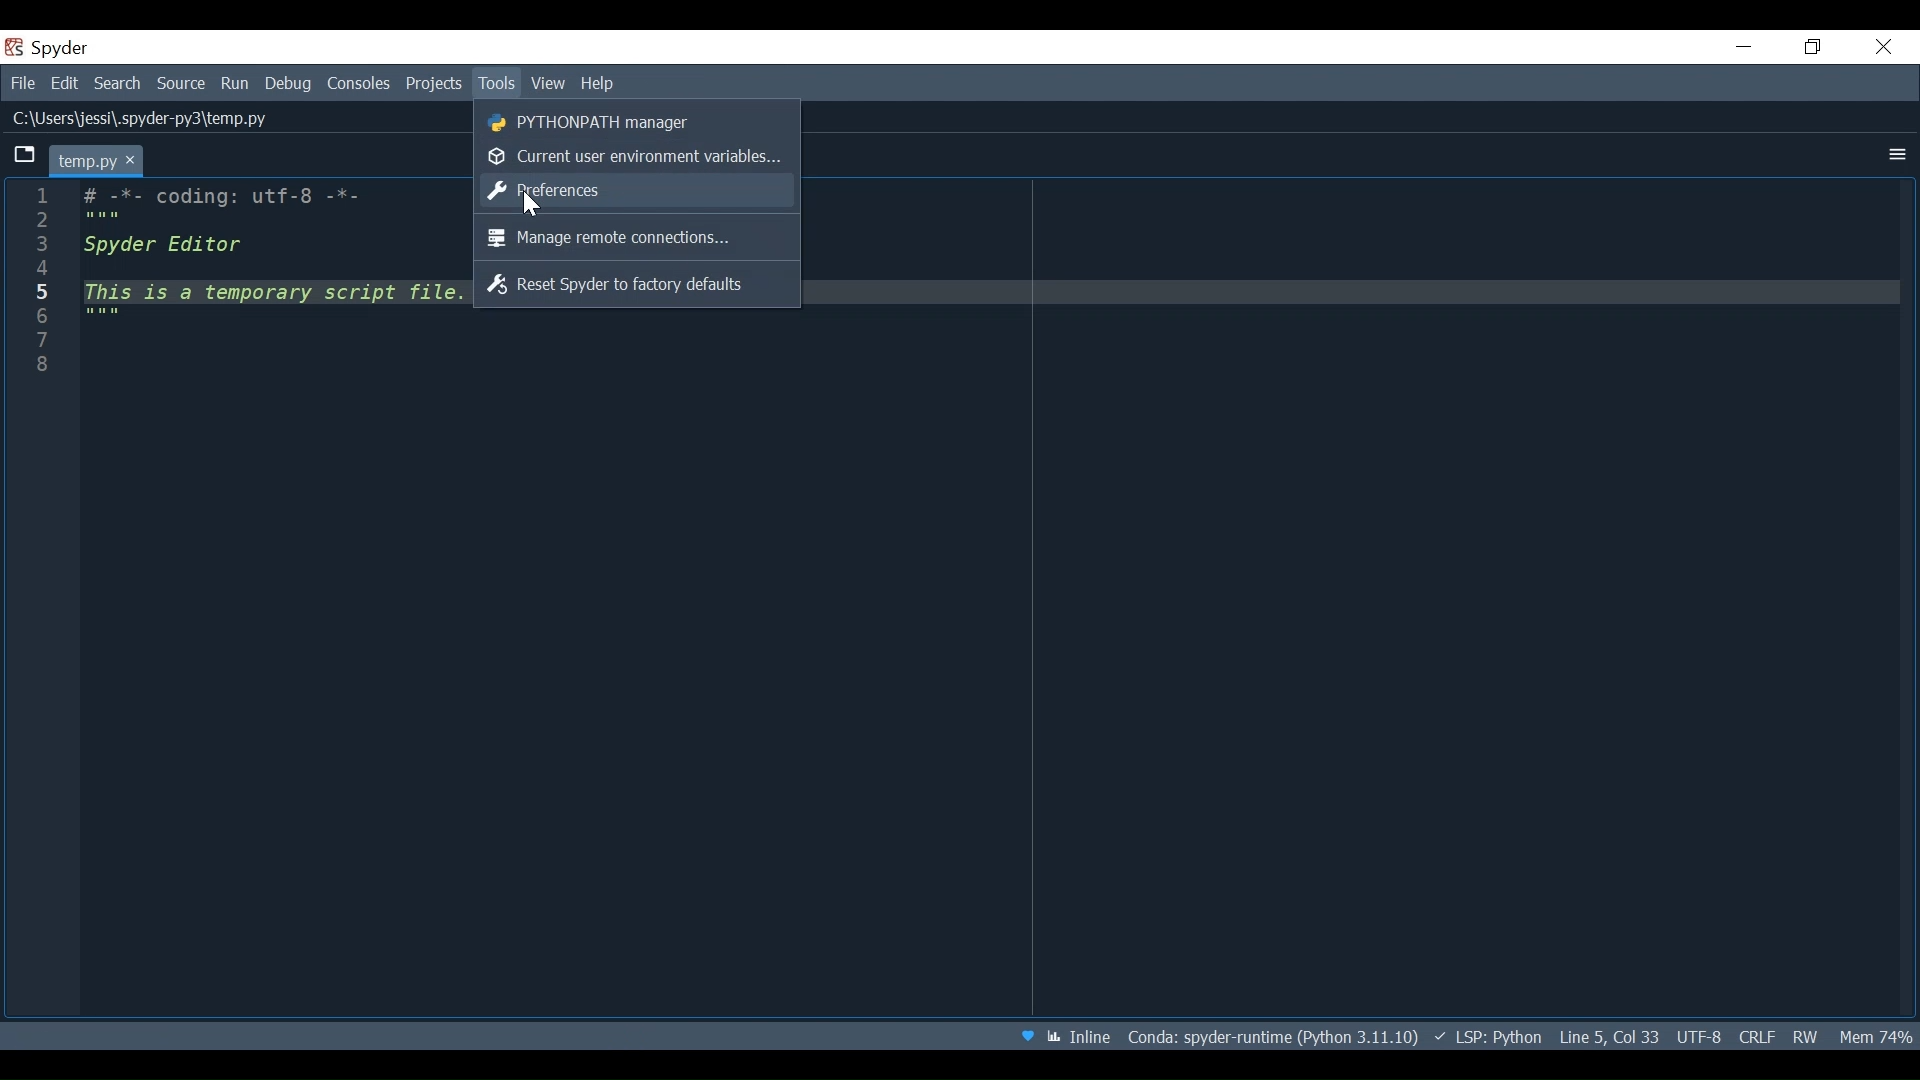 This screenshot has height=1080, width=1920. Describe the element at coordinates (361, 85) in the screenshot. I see `Consoles` at that location.